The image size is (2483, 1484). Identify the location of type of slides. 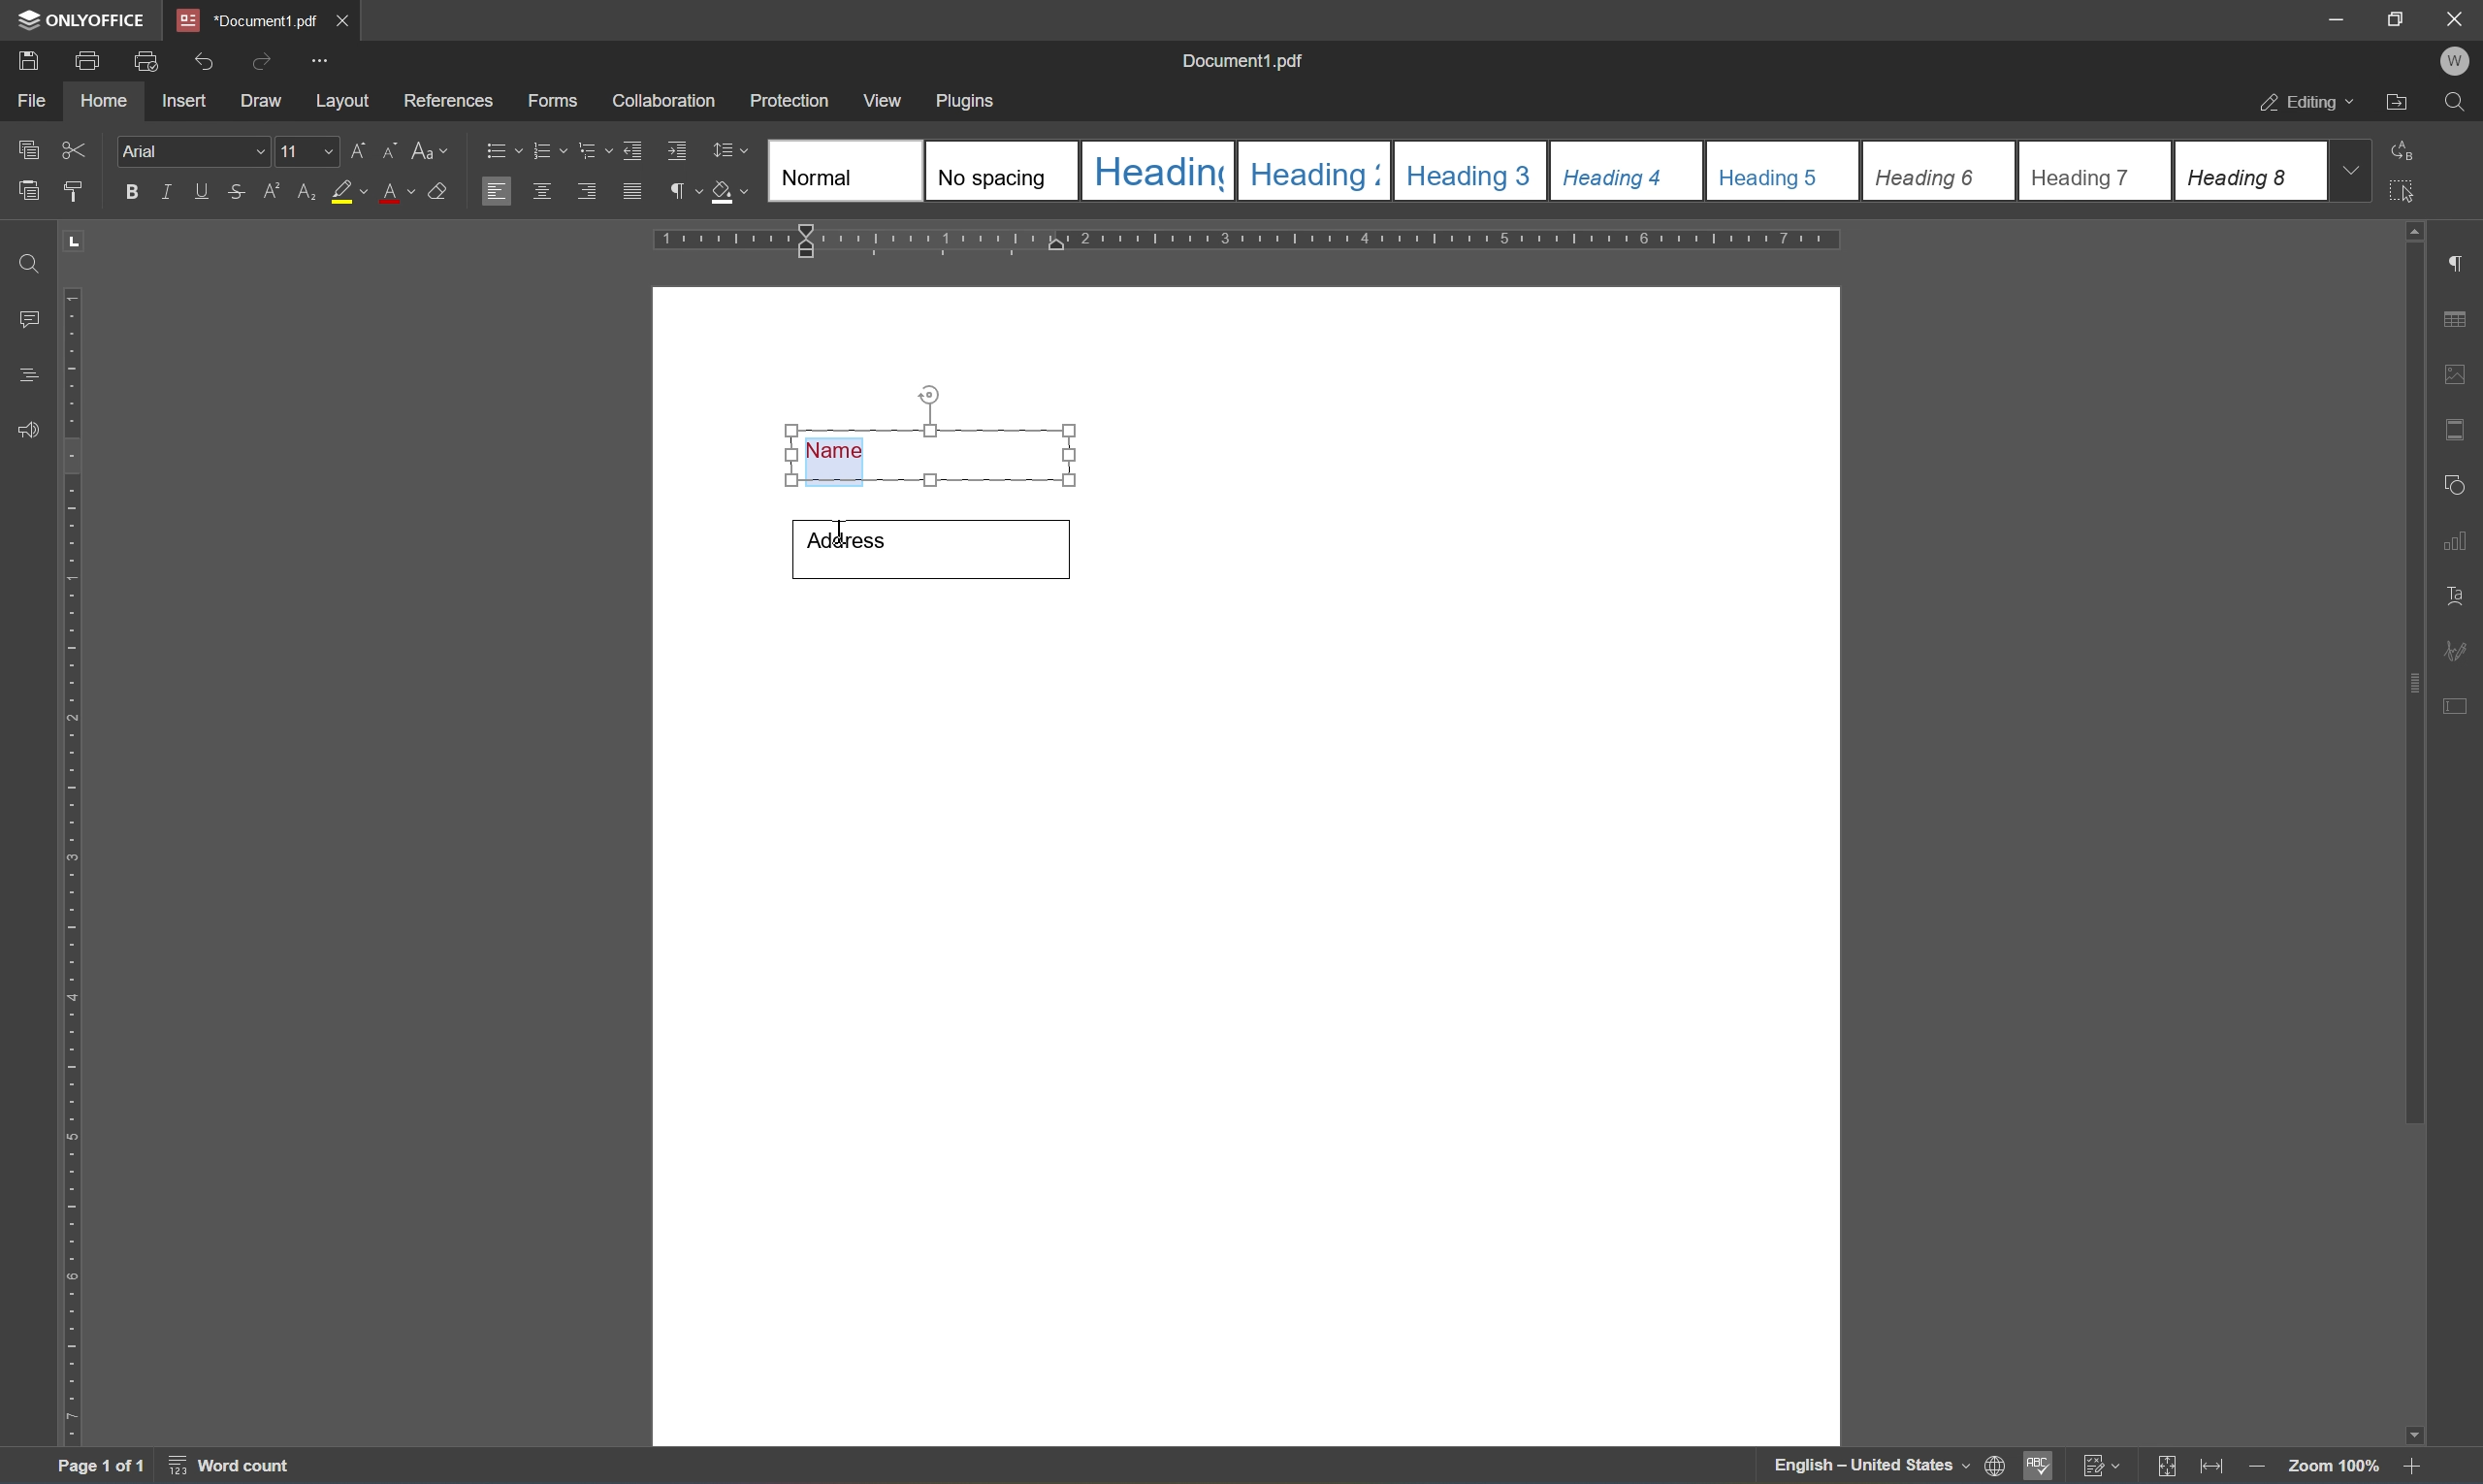
(1540, 170).